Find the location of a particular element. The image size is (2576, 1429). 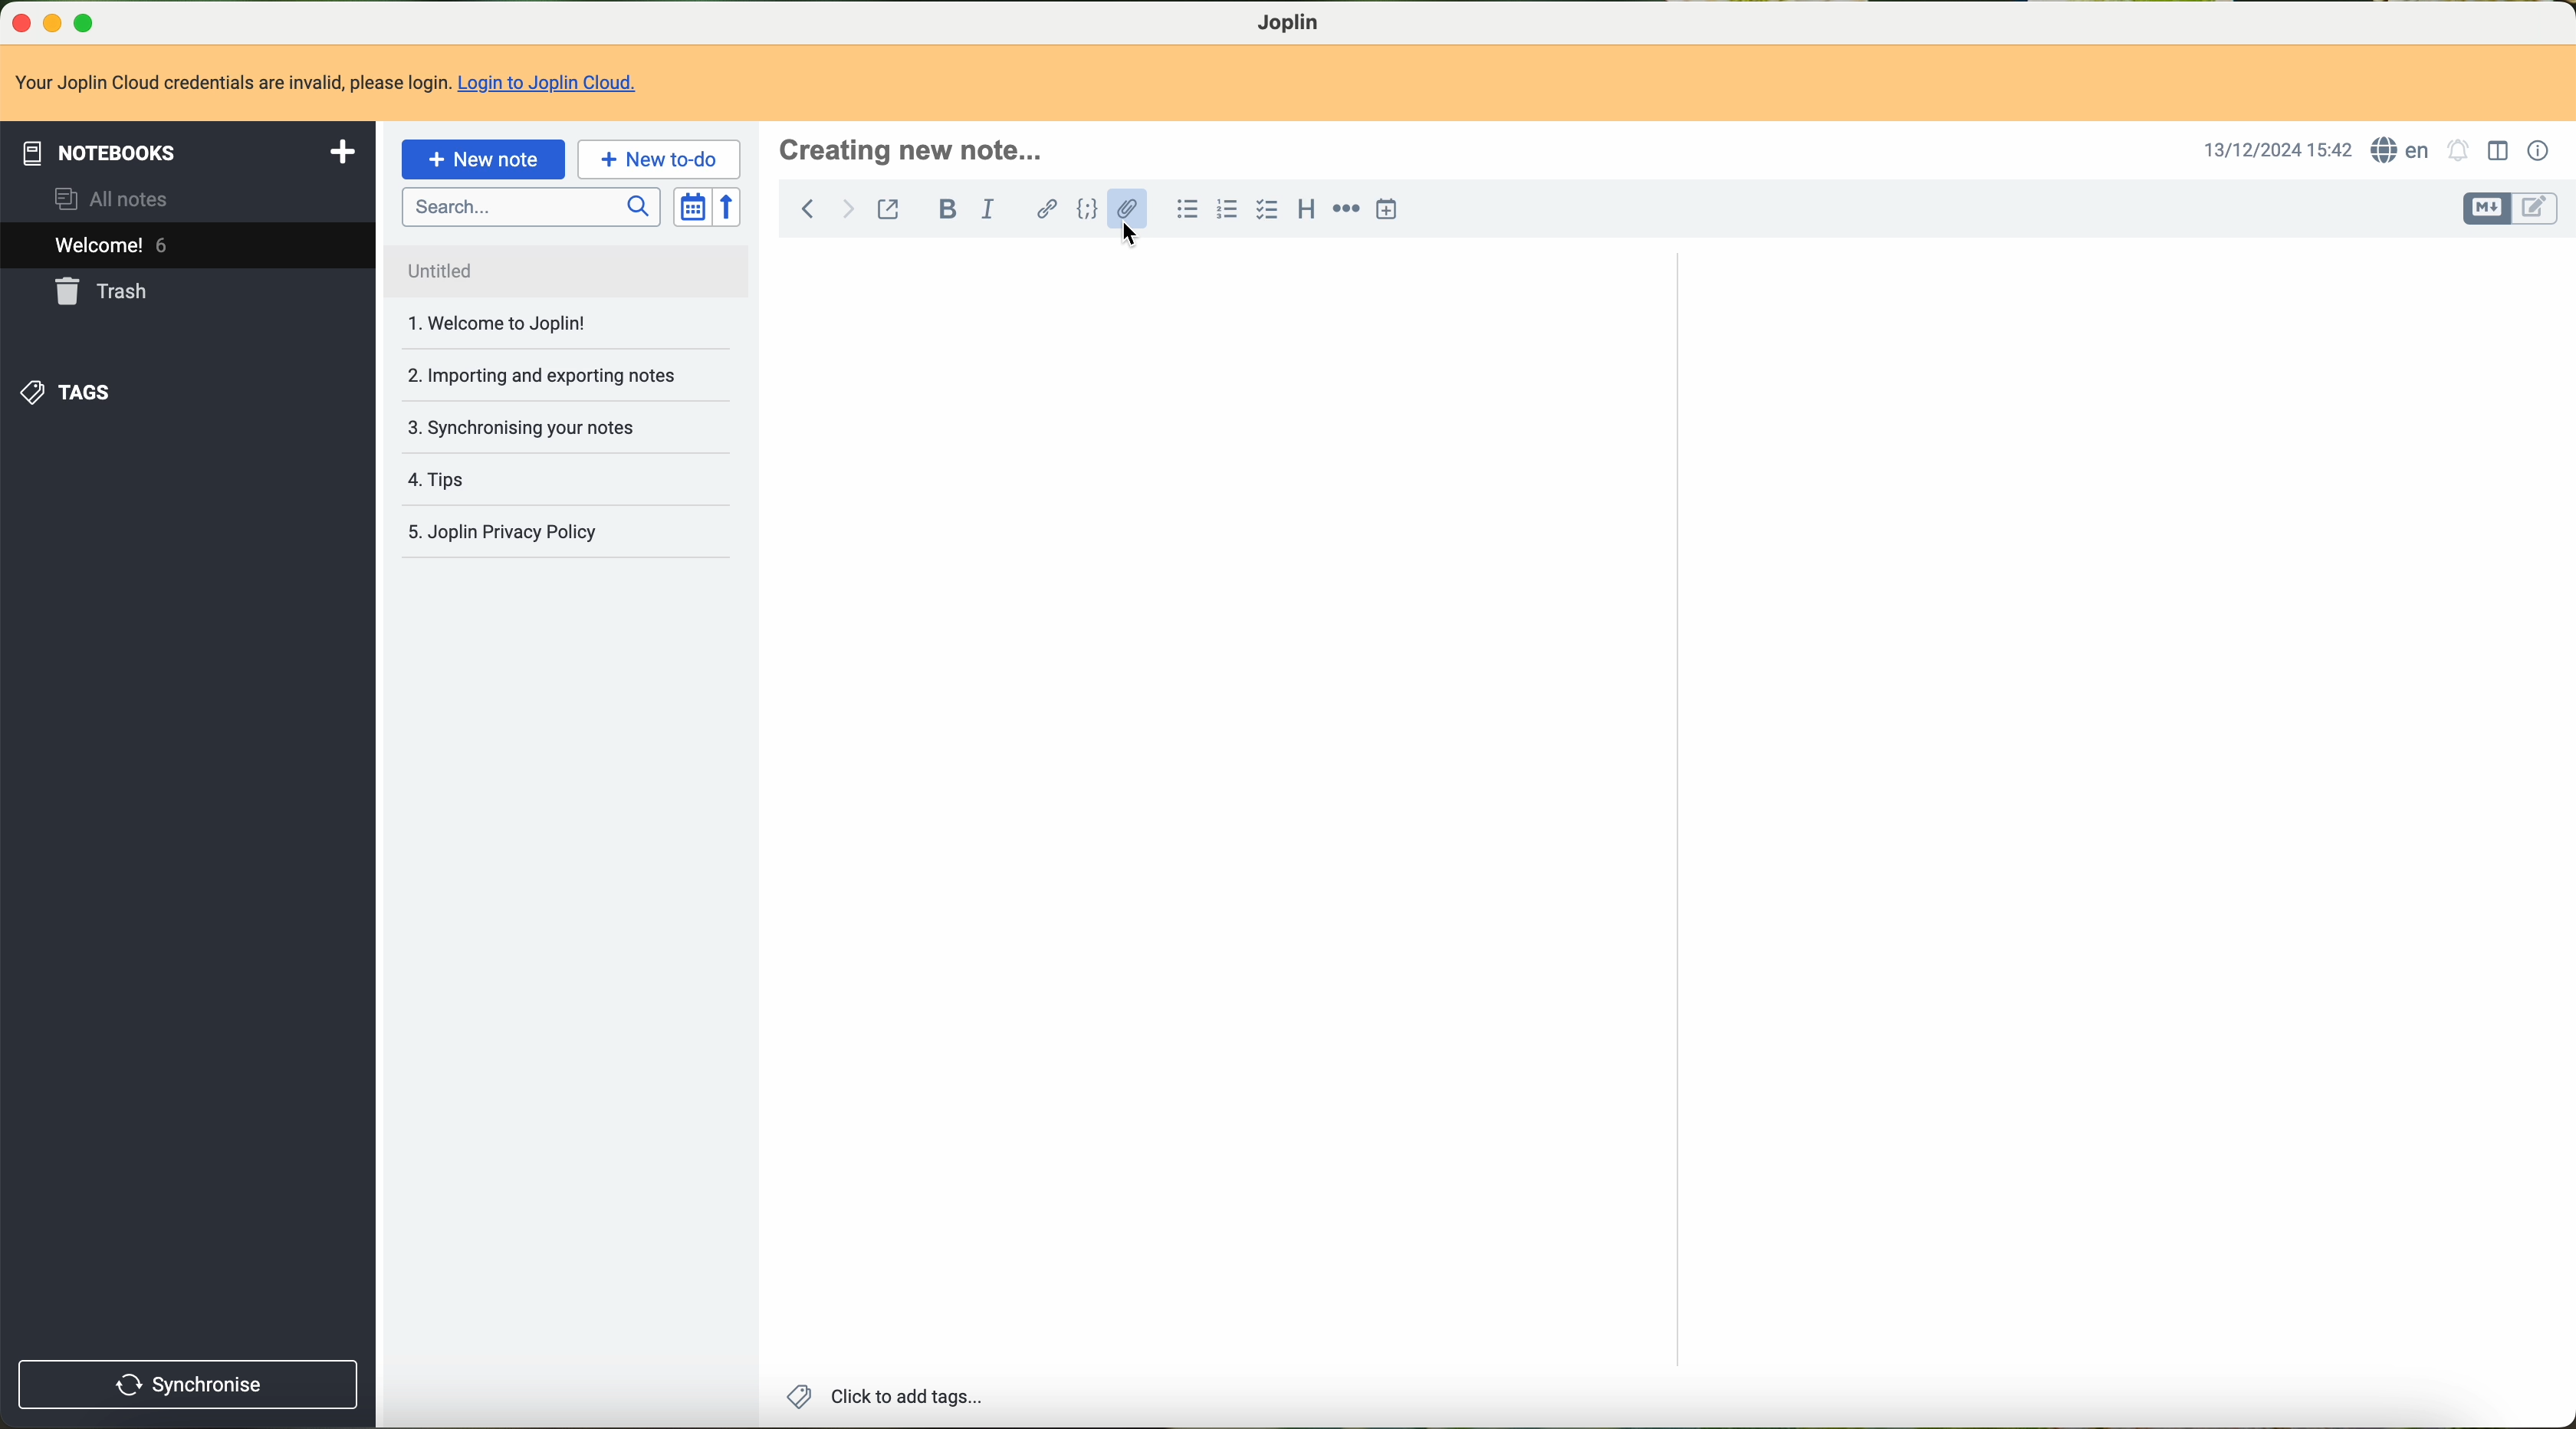

hyperlink is located at coordinates (1047, 208).